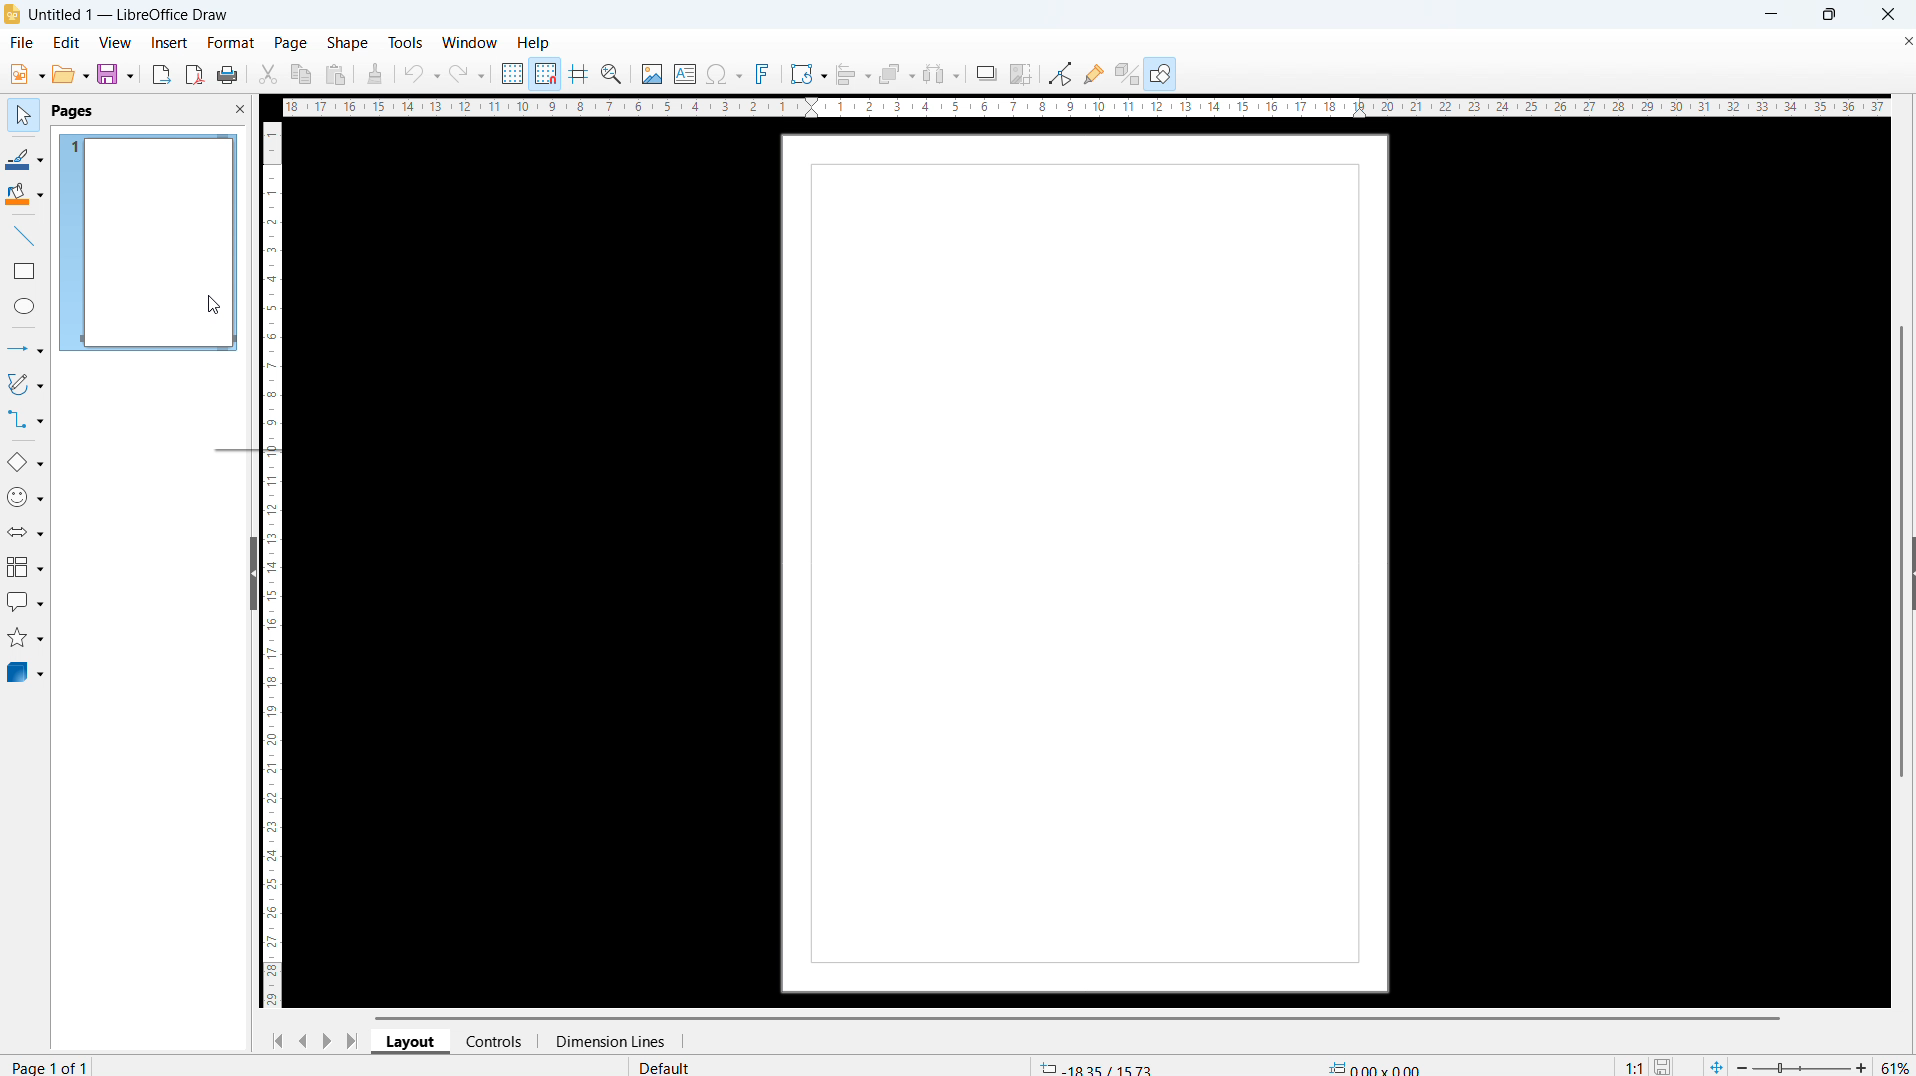 Image resolution: width=1916 pixels, height=1076 pixels. What do you see at coordinates (1088, 108) in the screenshot?
I see `Horizontal ruler ` at bounding box center [1088, 108].